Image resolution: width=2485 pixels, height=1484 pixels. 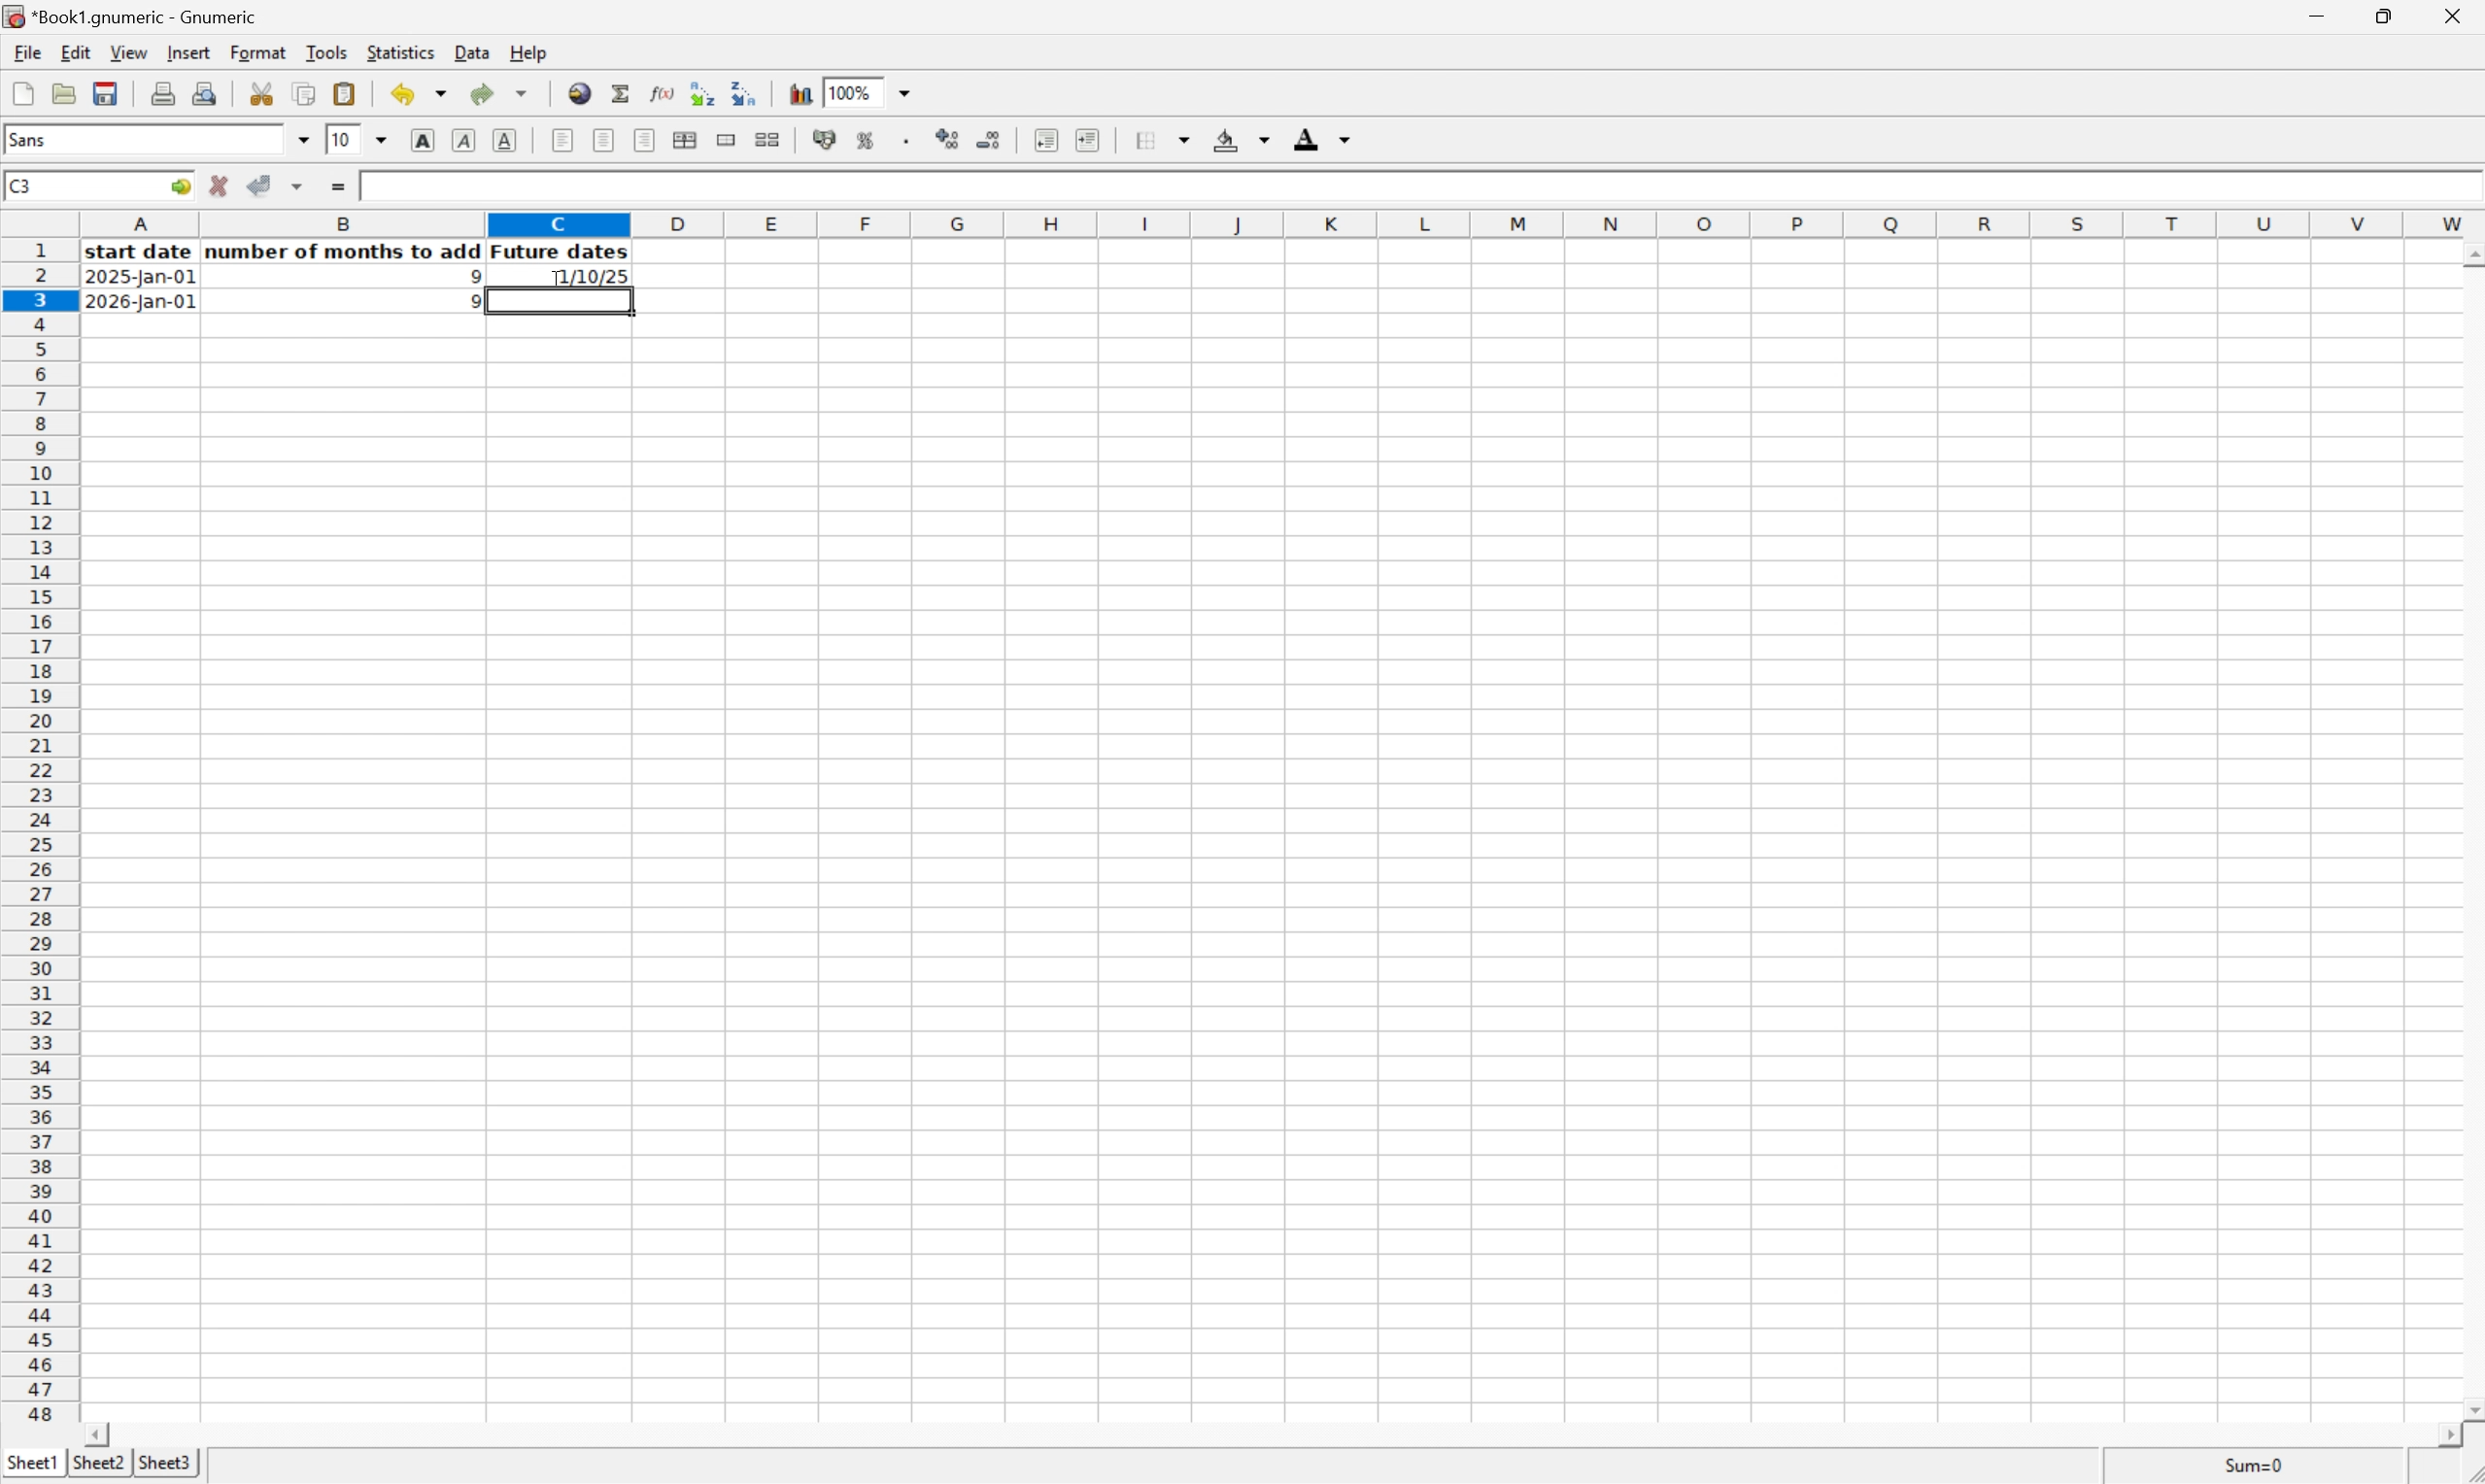 What do you see at coordinates (465, 140) in the screenshot?
I see `Italic` at bounding box center [465, 140].